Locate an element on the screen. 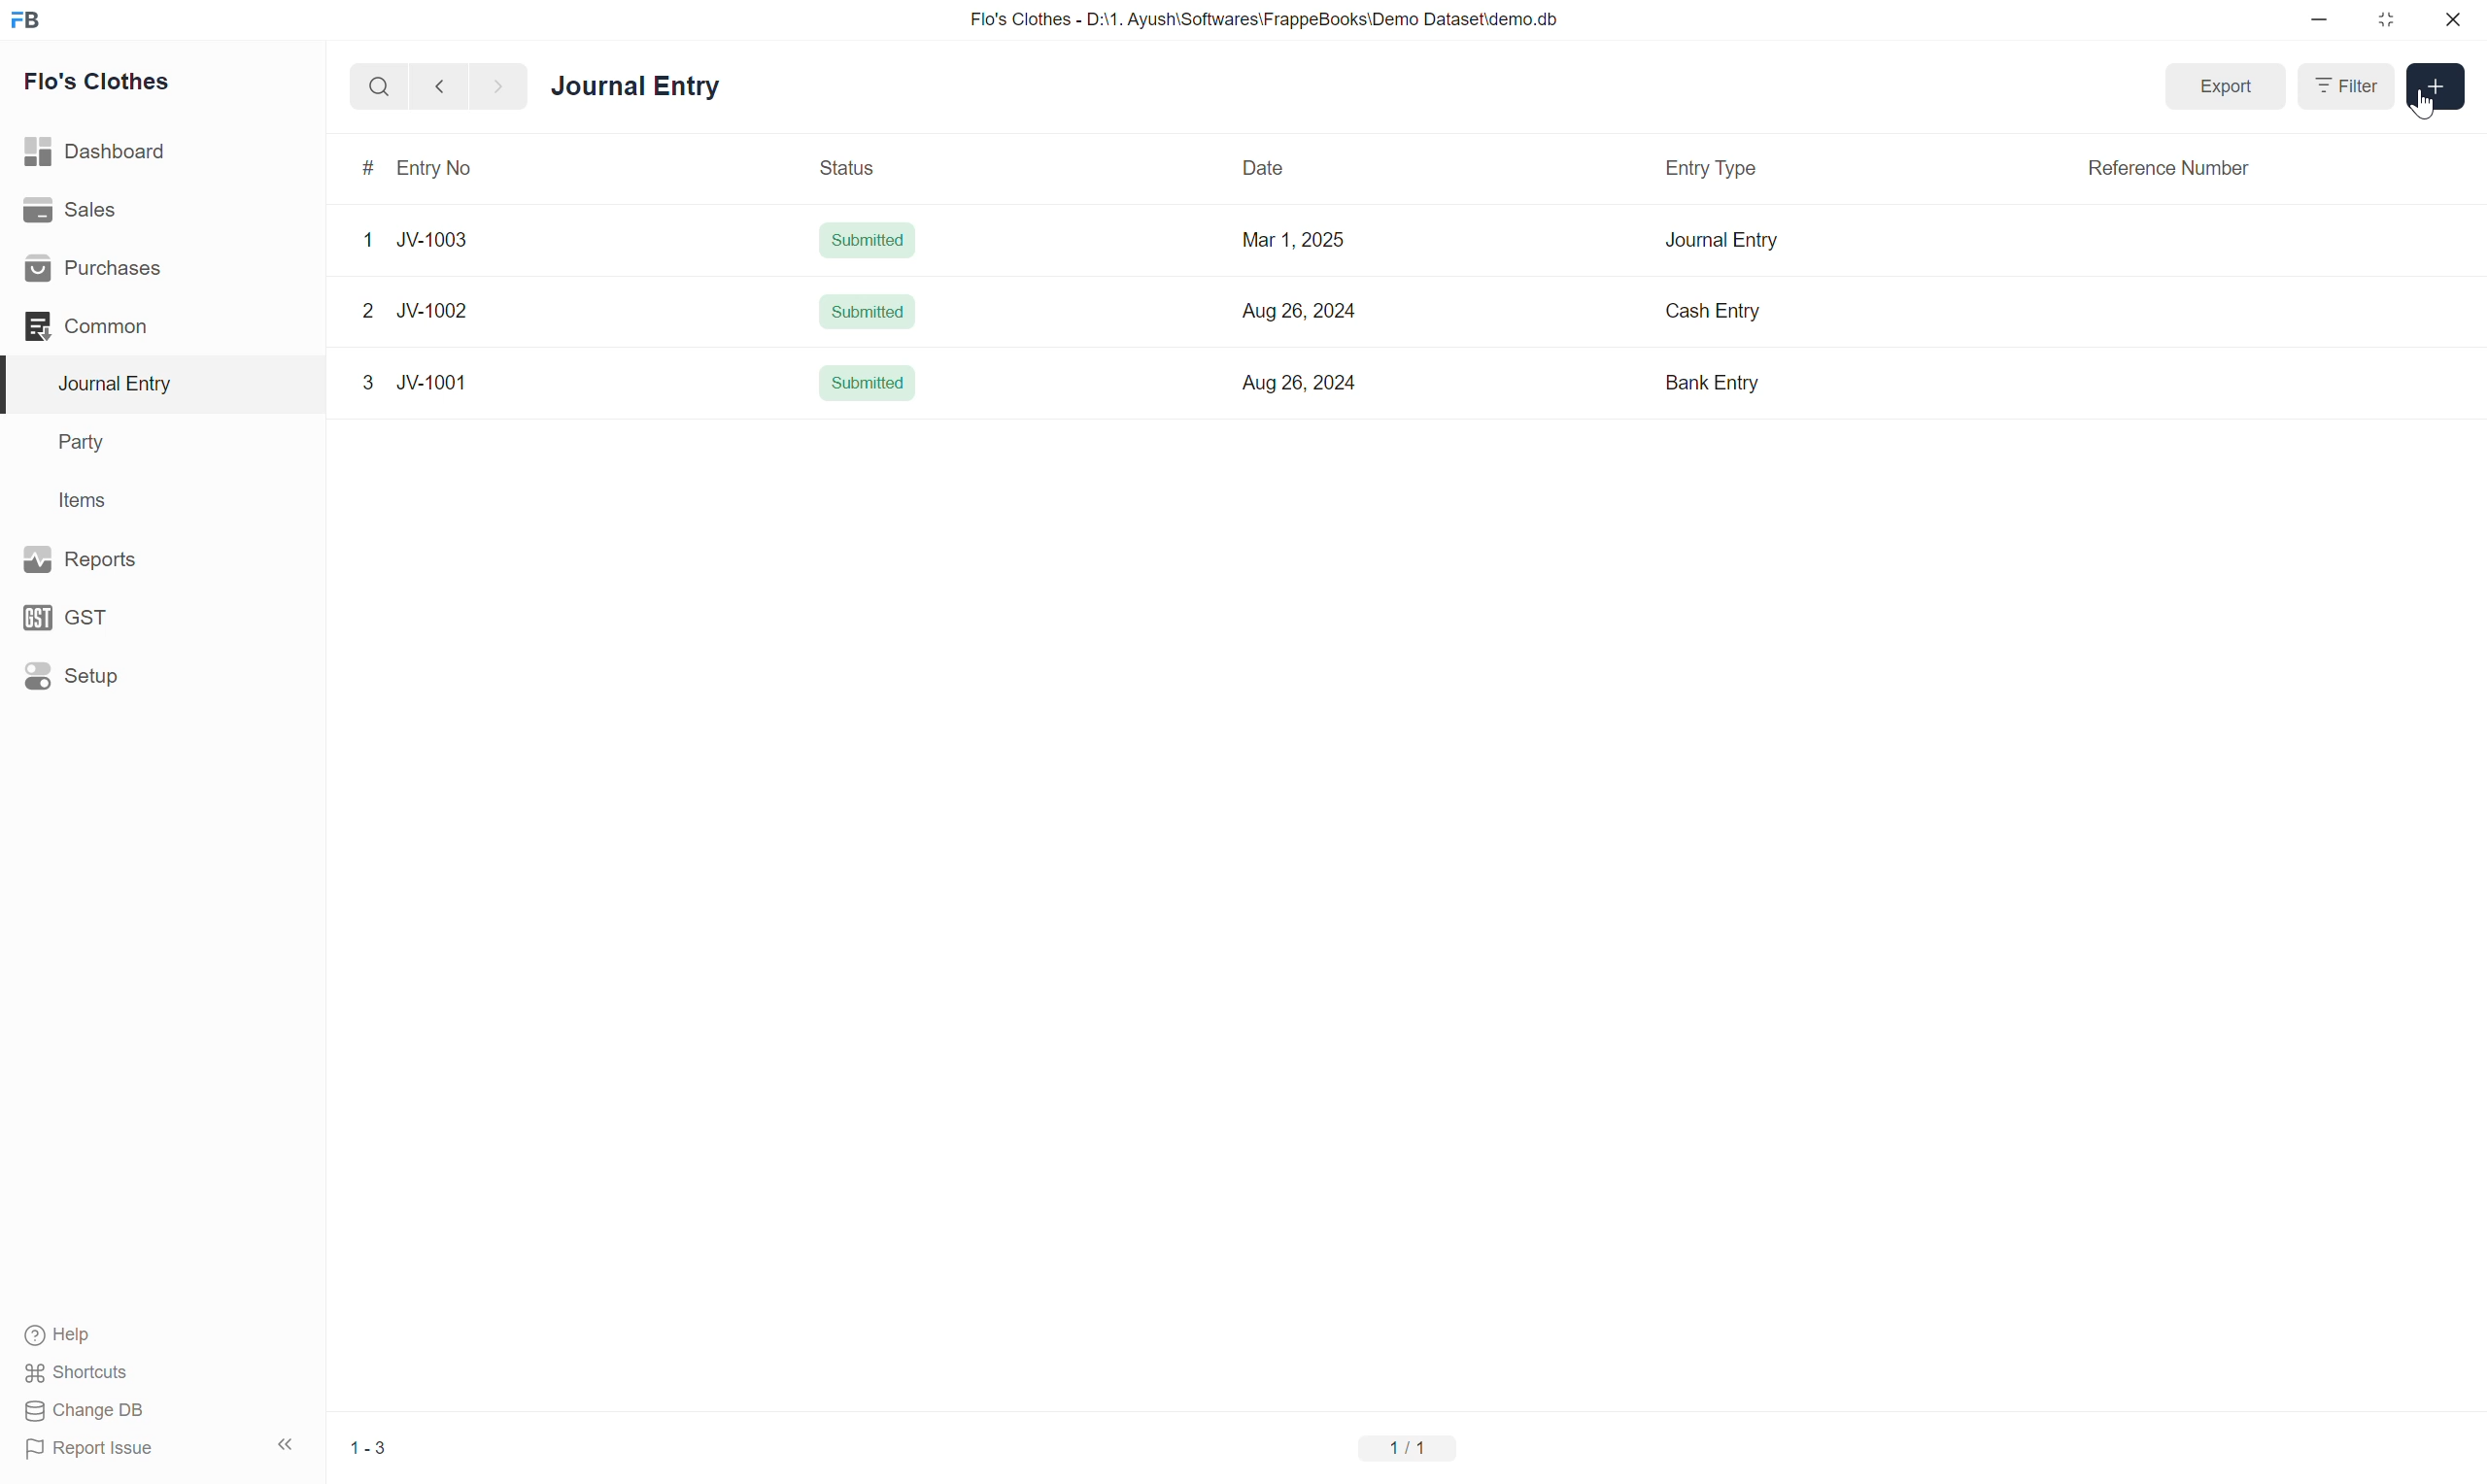 This screenshot has width=2487, height=1484. 3 is located at coordinates (369, 384).